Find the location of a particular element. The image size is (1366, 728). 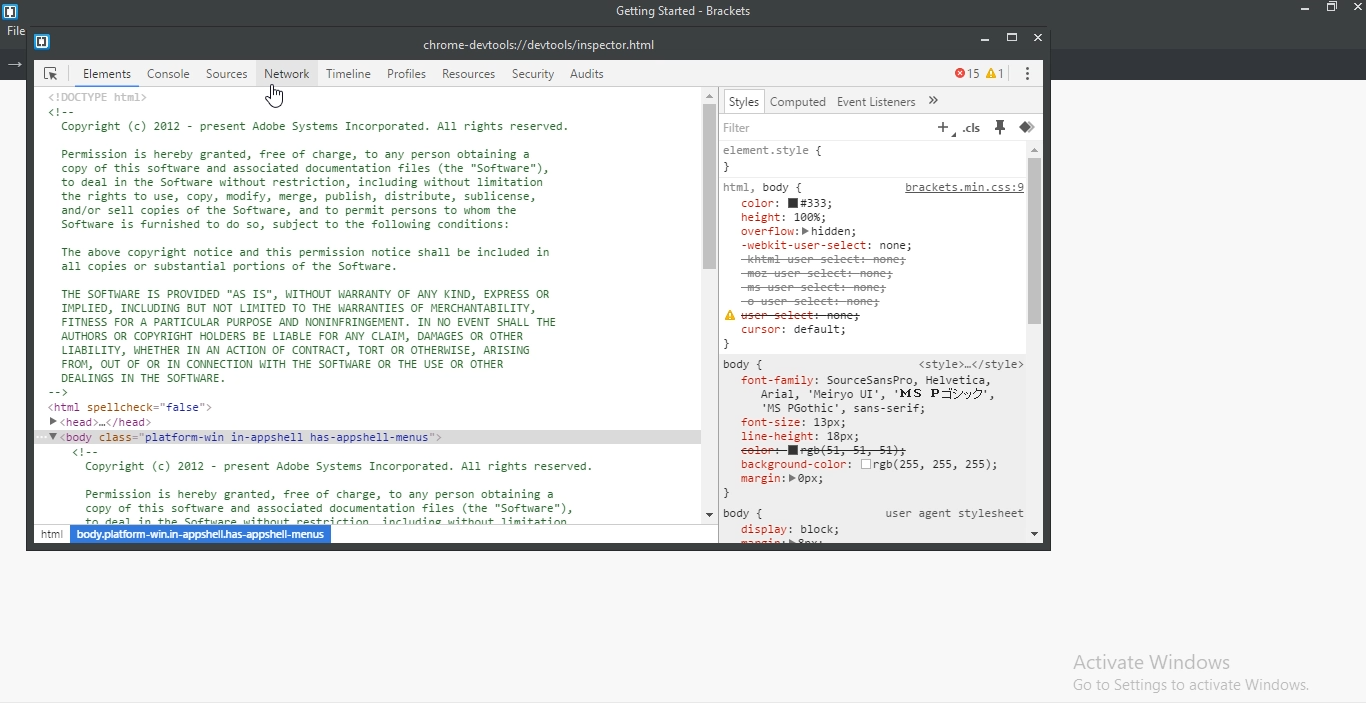

restore is located at coordinates (1331, 10).